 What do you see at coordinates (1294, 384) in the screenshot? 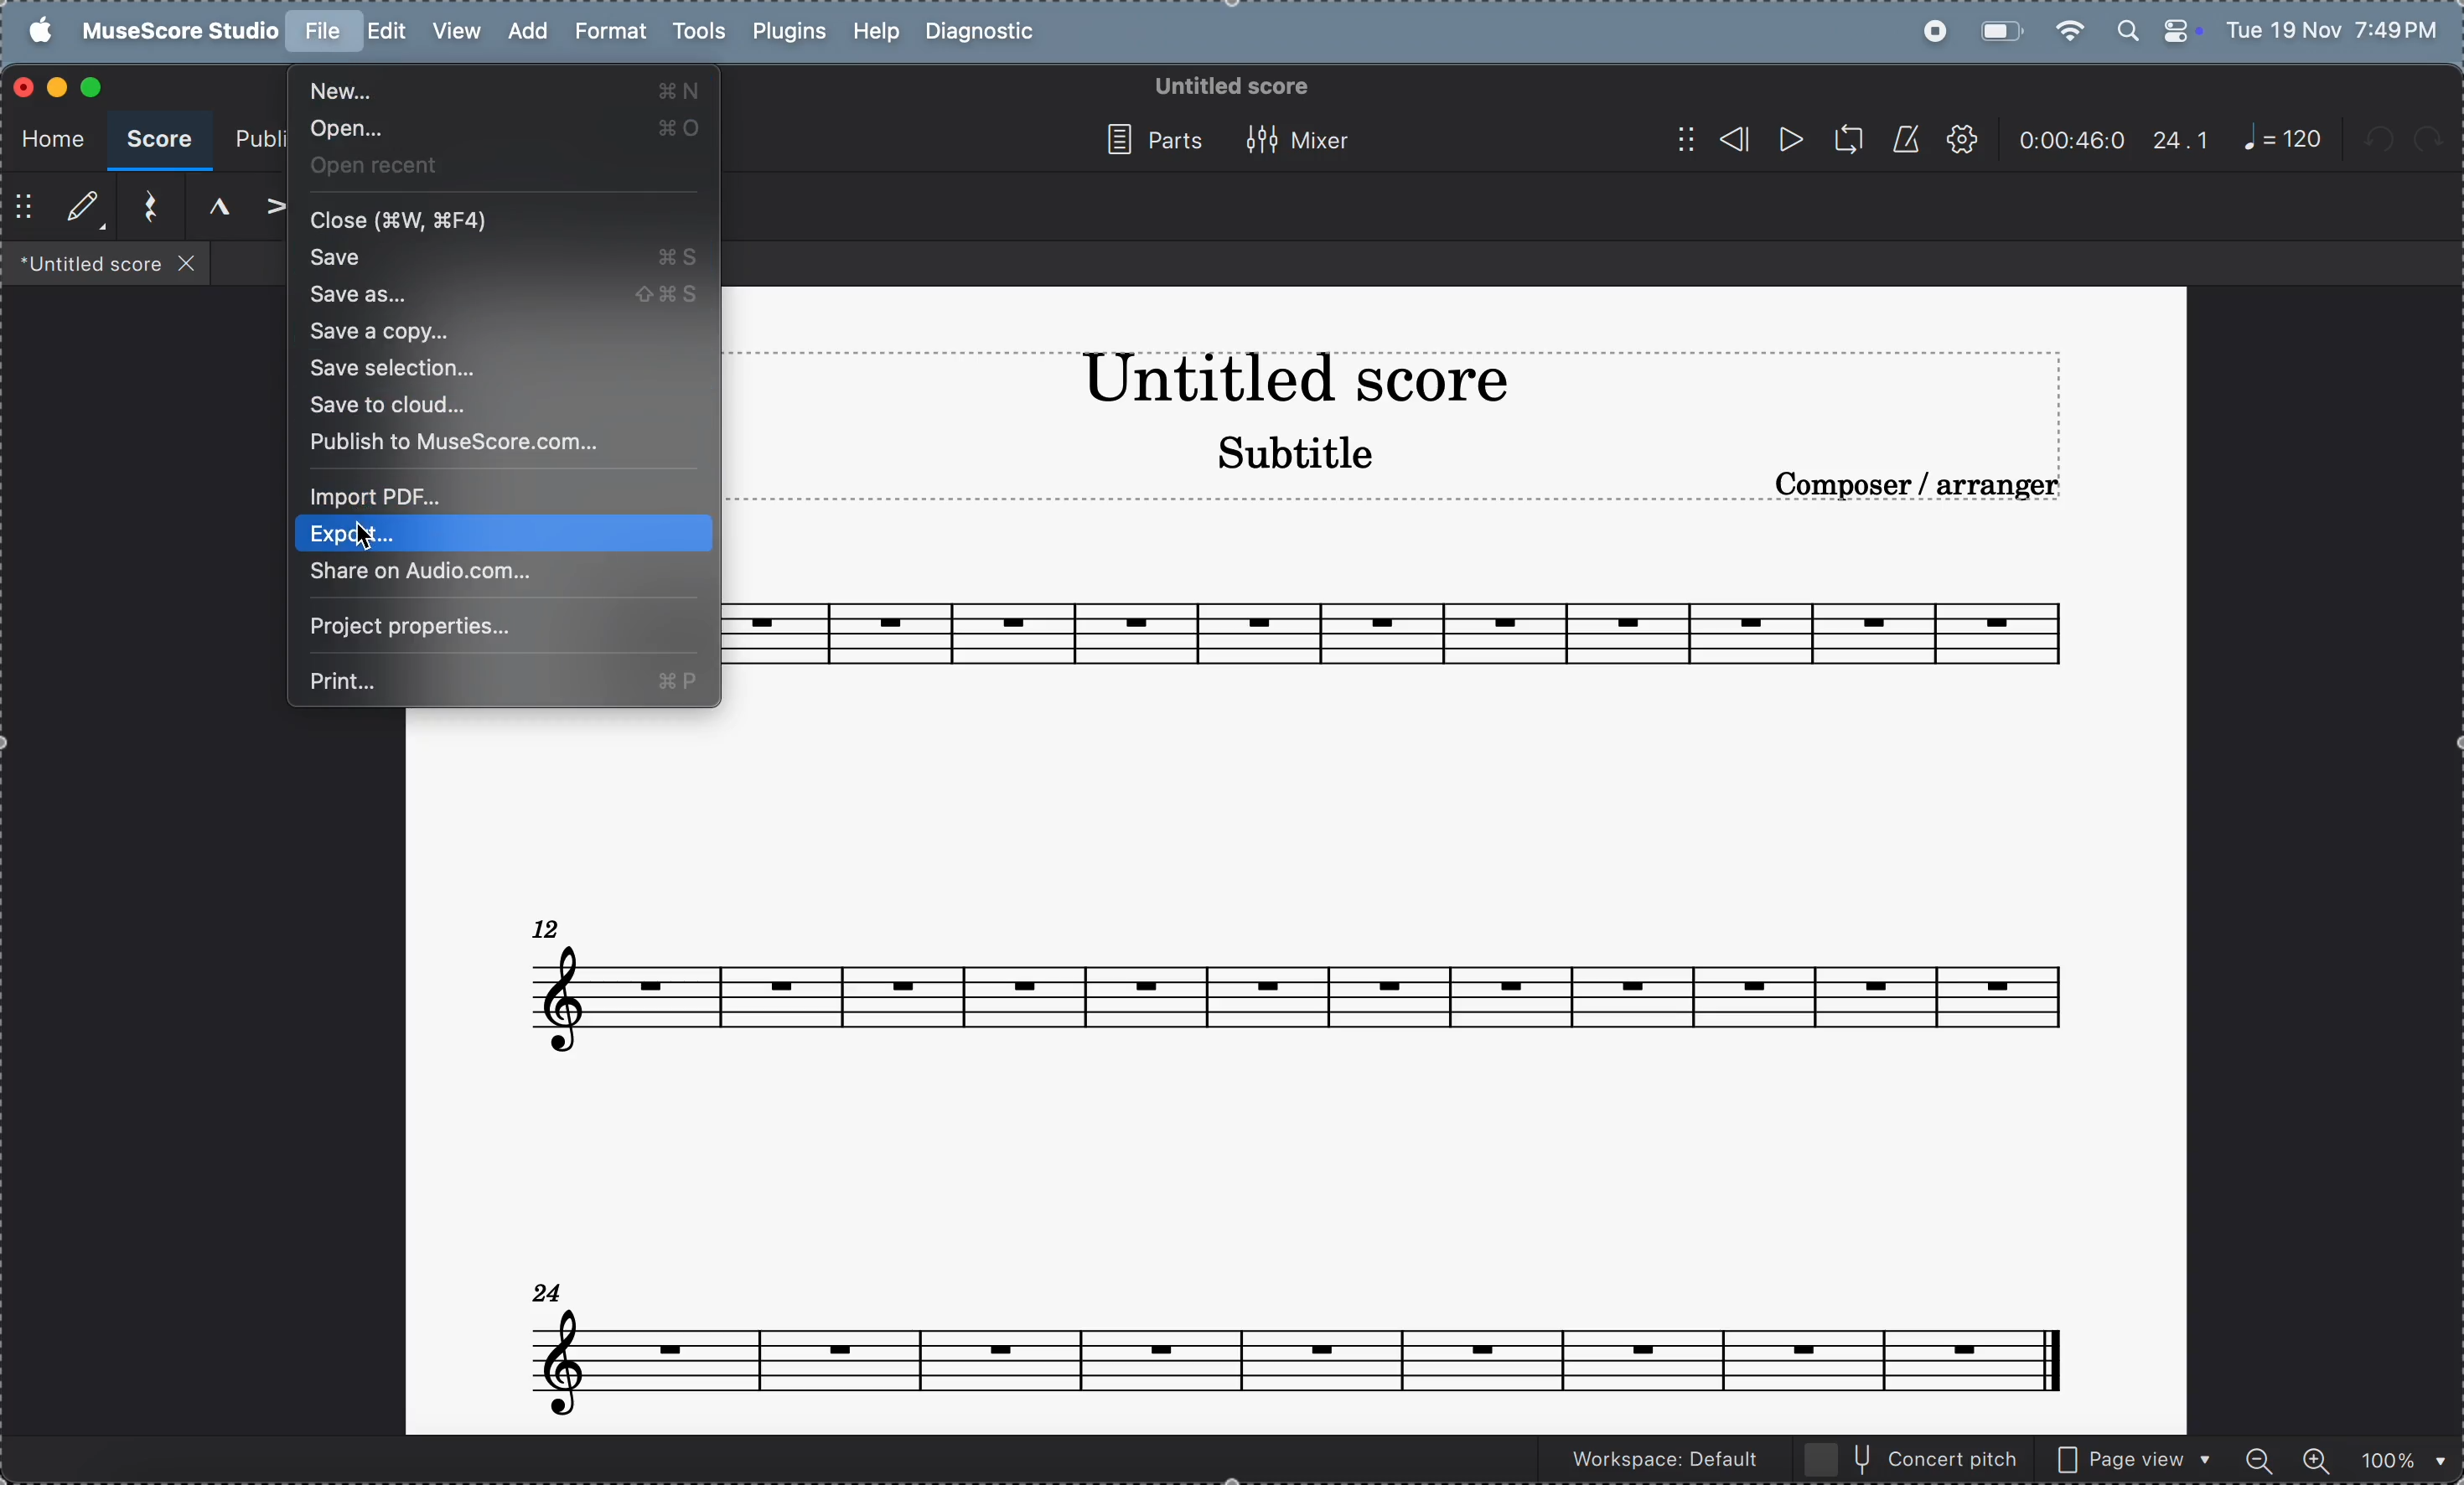
I see `title` at bounding box center [1294, 384].